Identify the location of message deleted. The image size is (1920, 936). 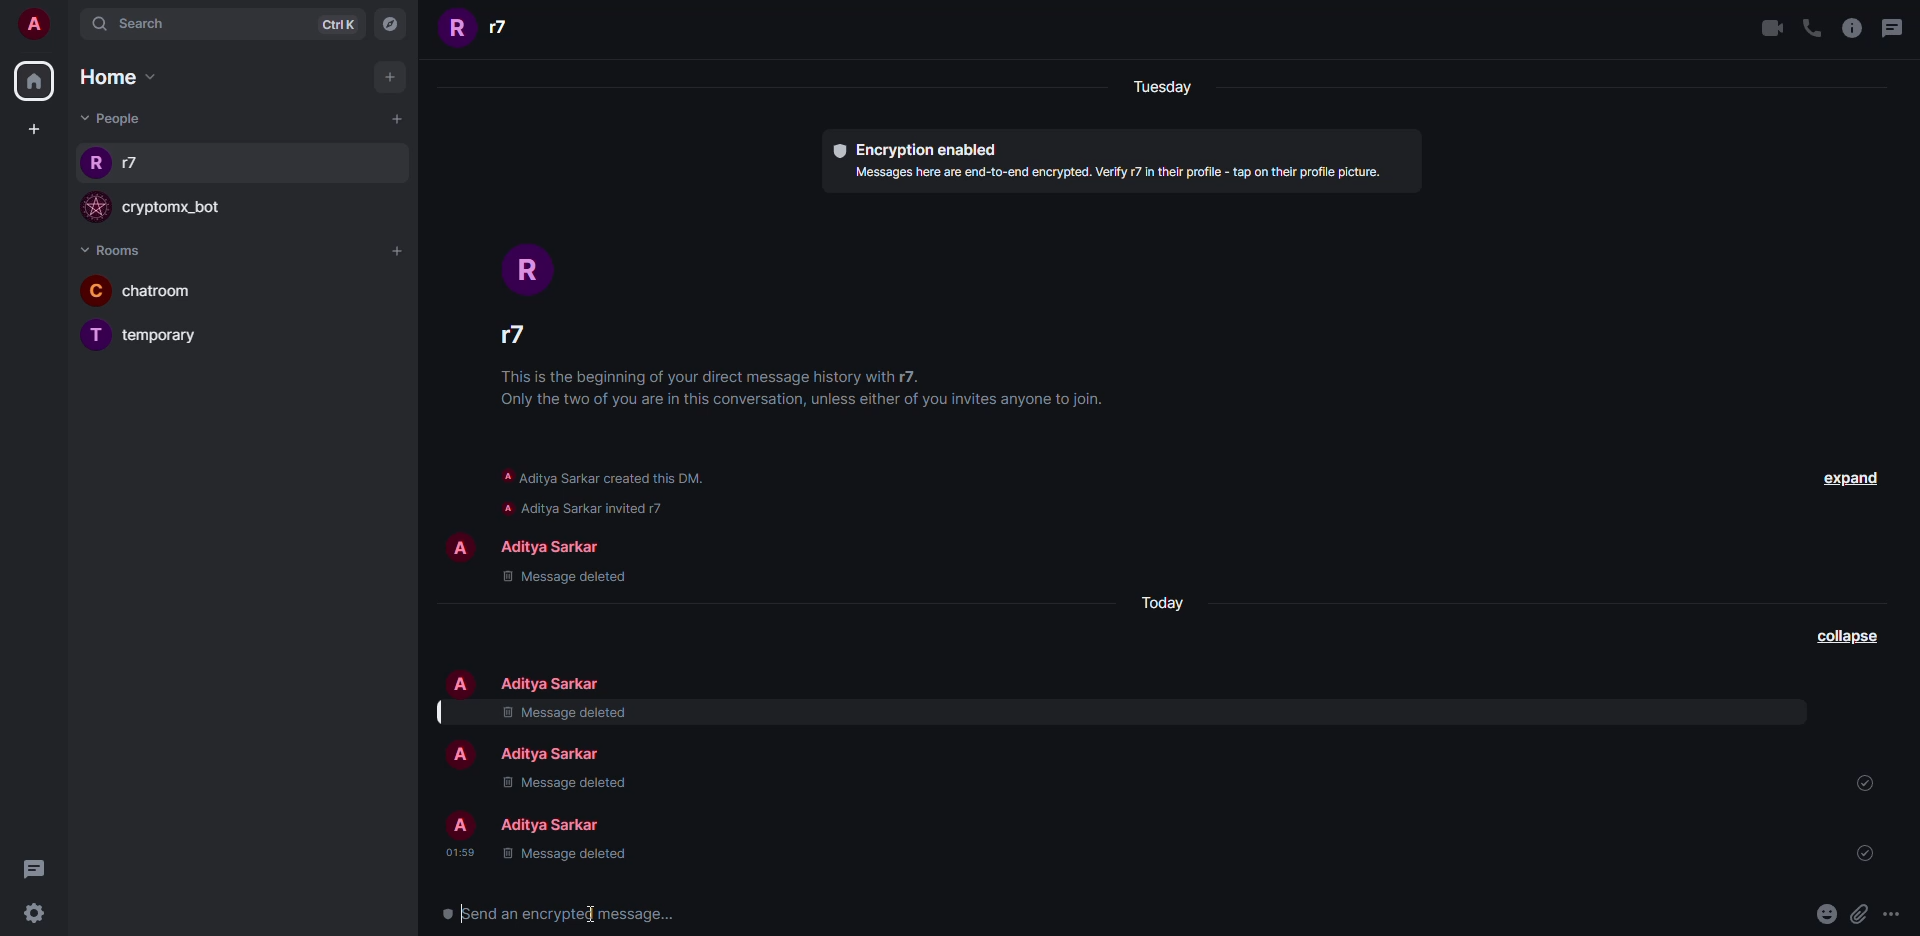
(563, 713).